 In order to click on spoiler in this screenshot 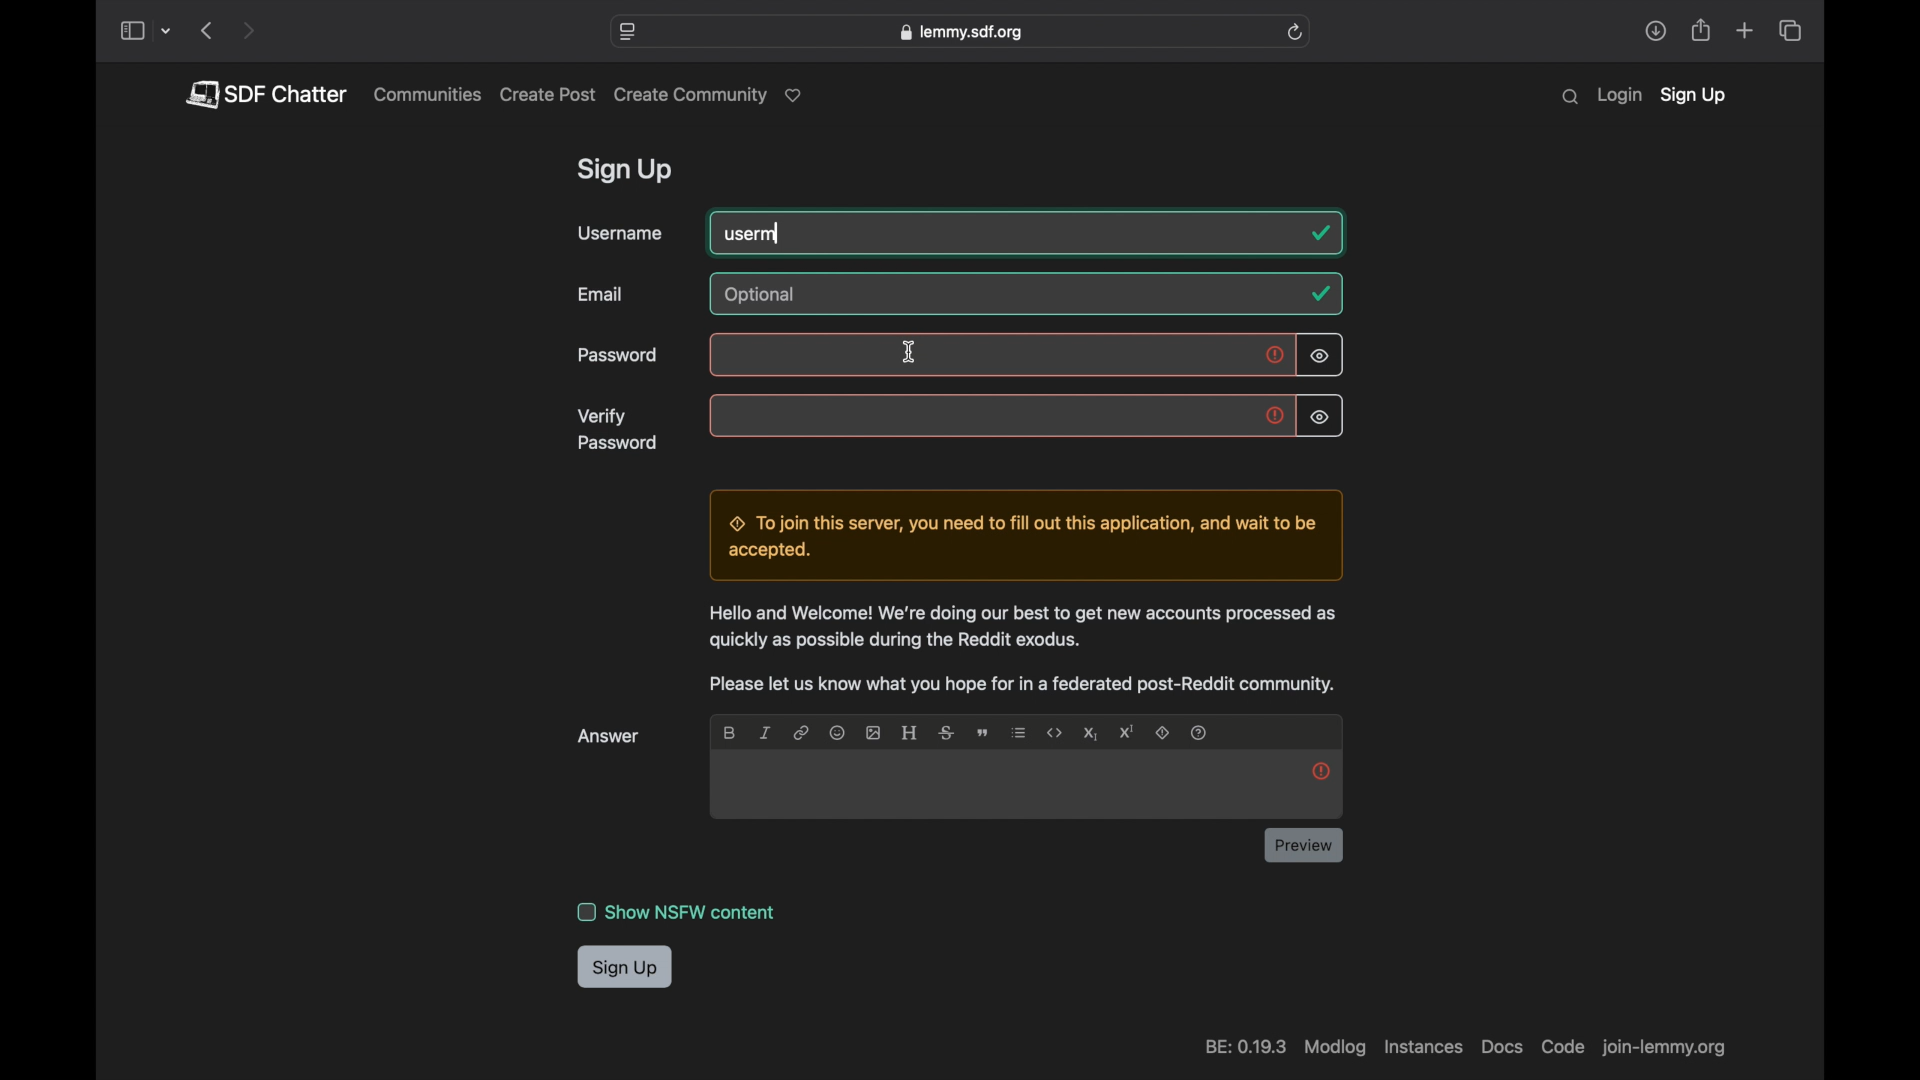, I will do `click(1164, 734)`.